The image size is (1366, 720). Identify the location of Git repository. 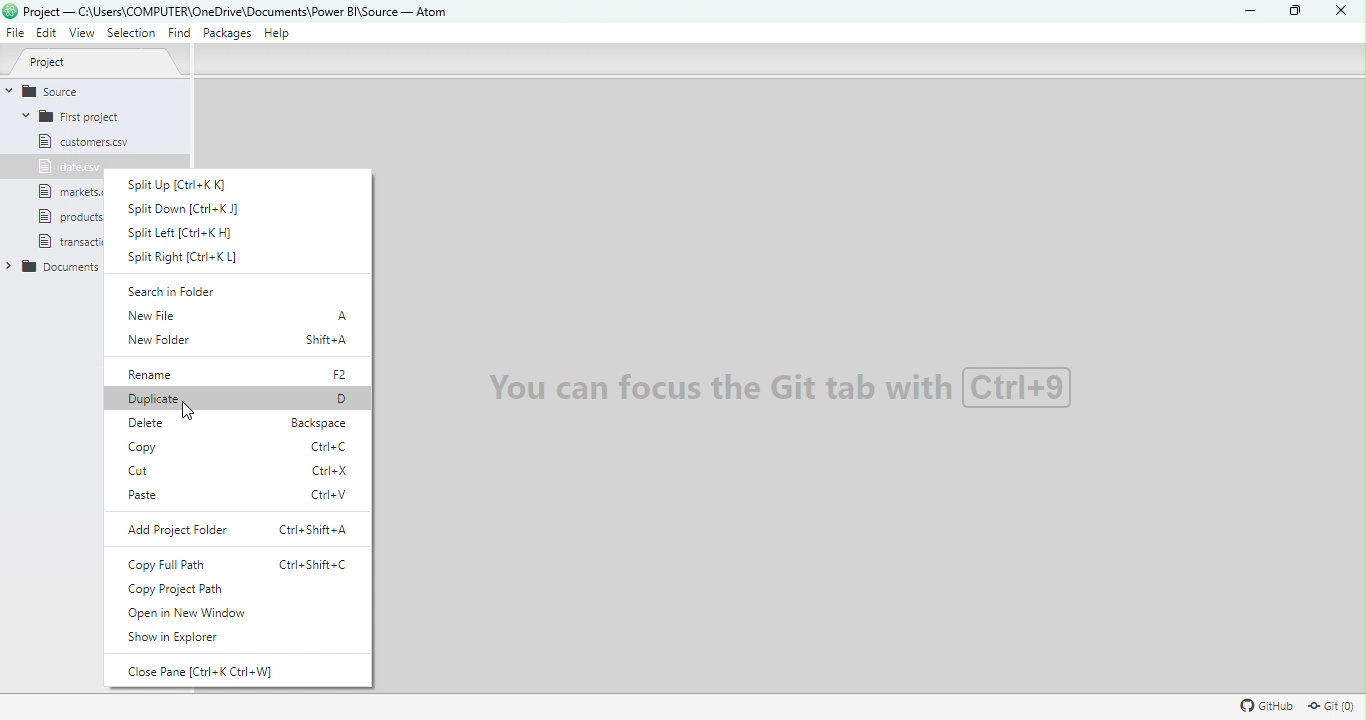
(1333, 705).